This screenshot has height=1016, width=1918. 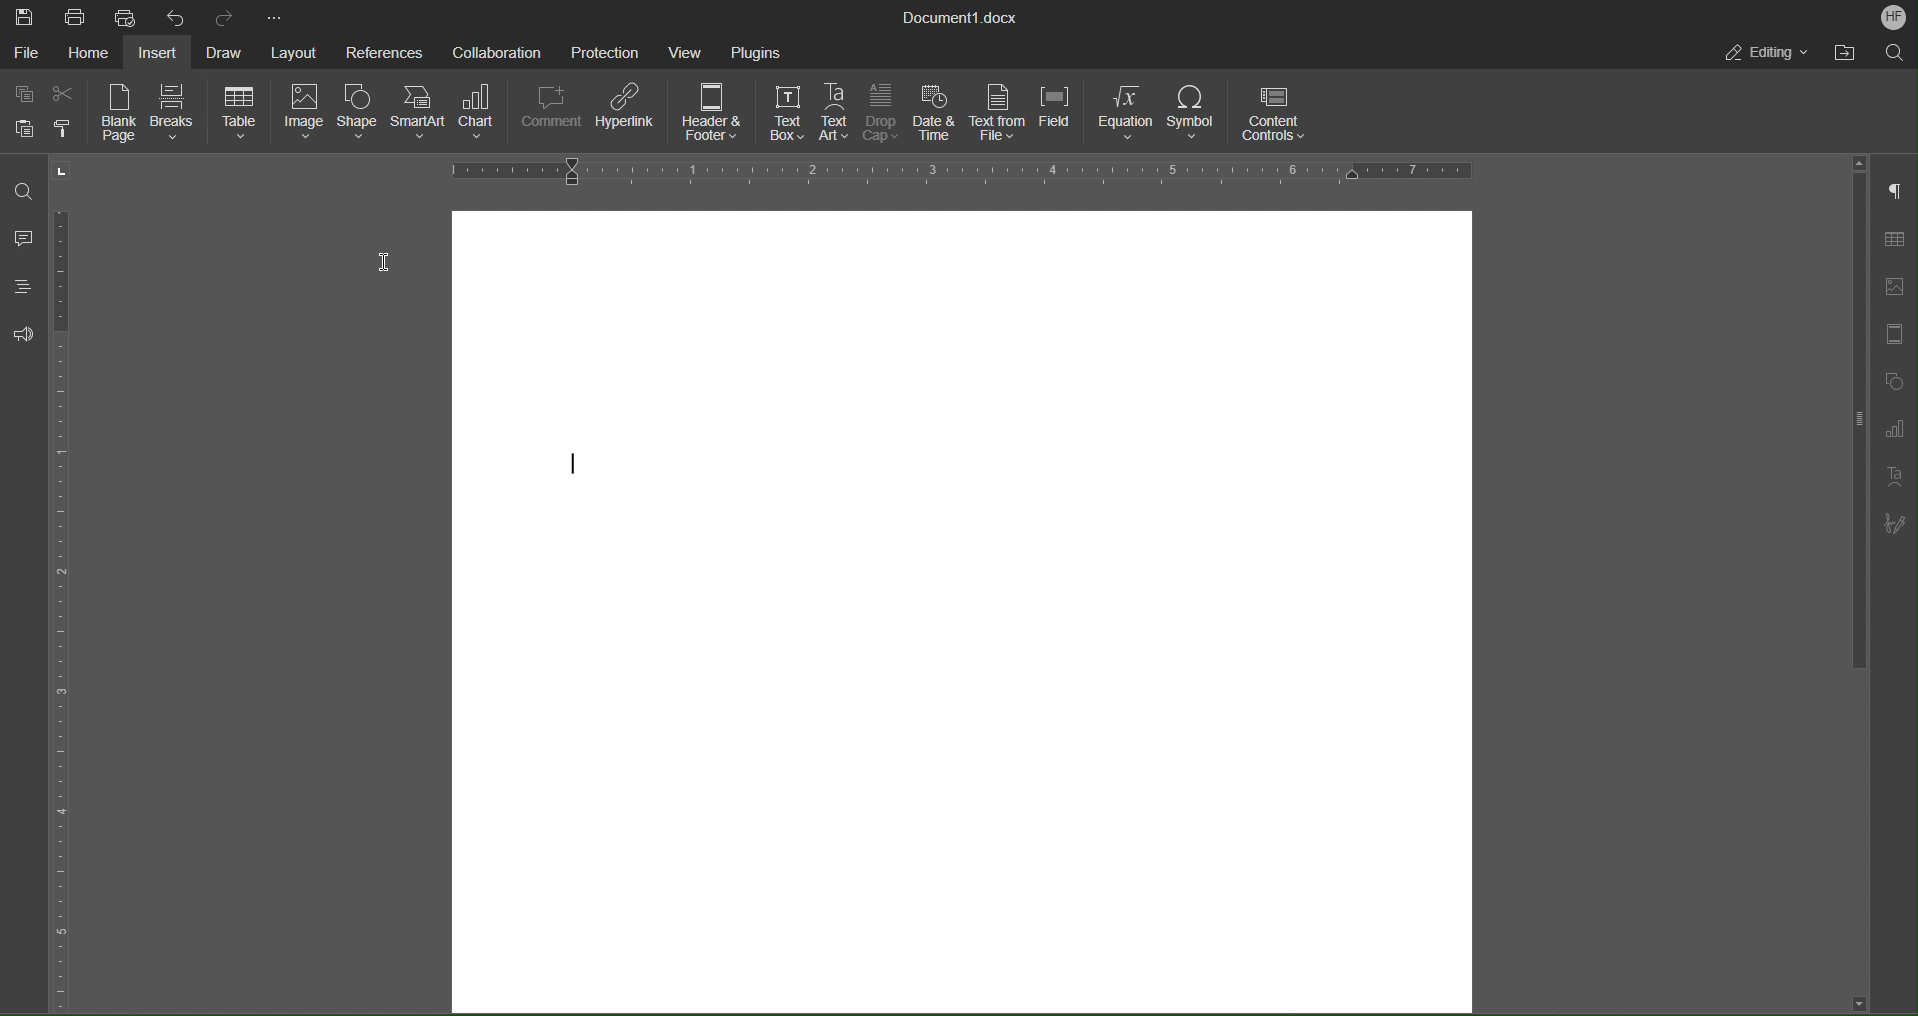 I want to click on Text from File, so click(x=998, y=113).